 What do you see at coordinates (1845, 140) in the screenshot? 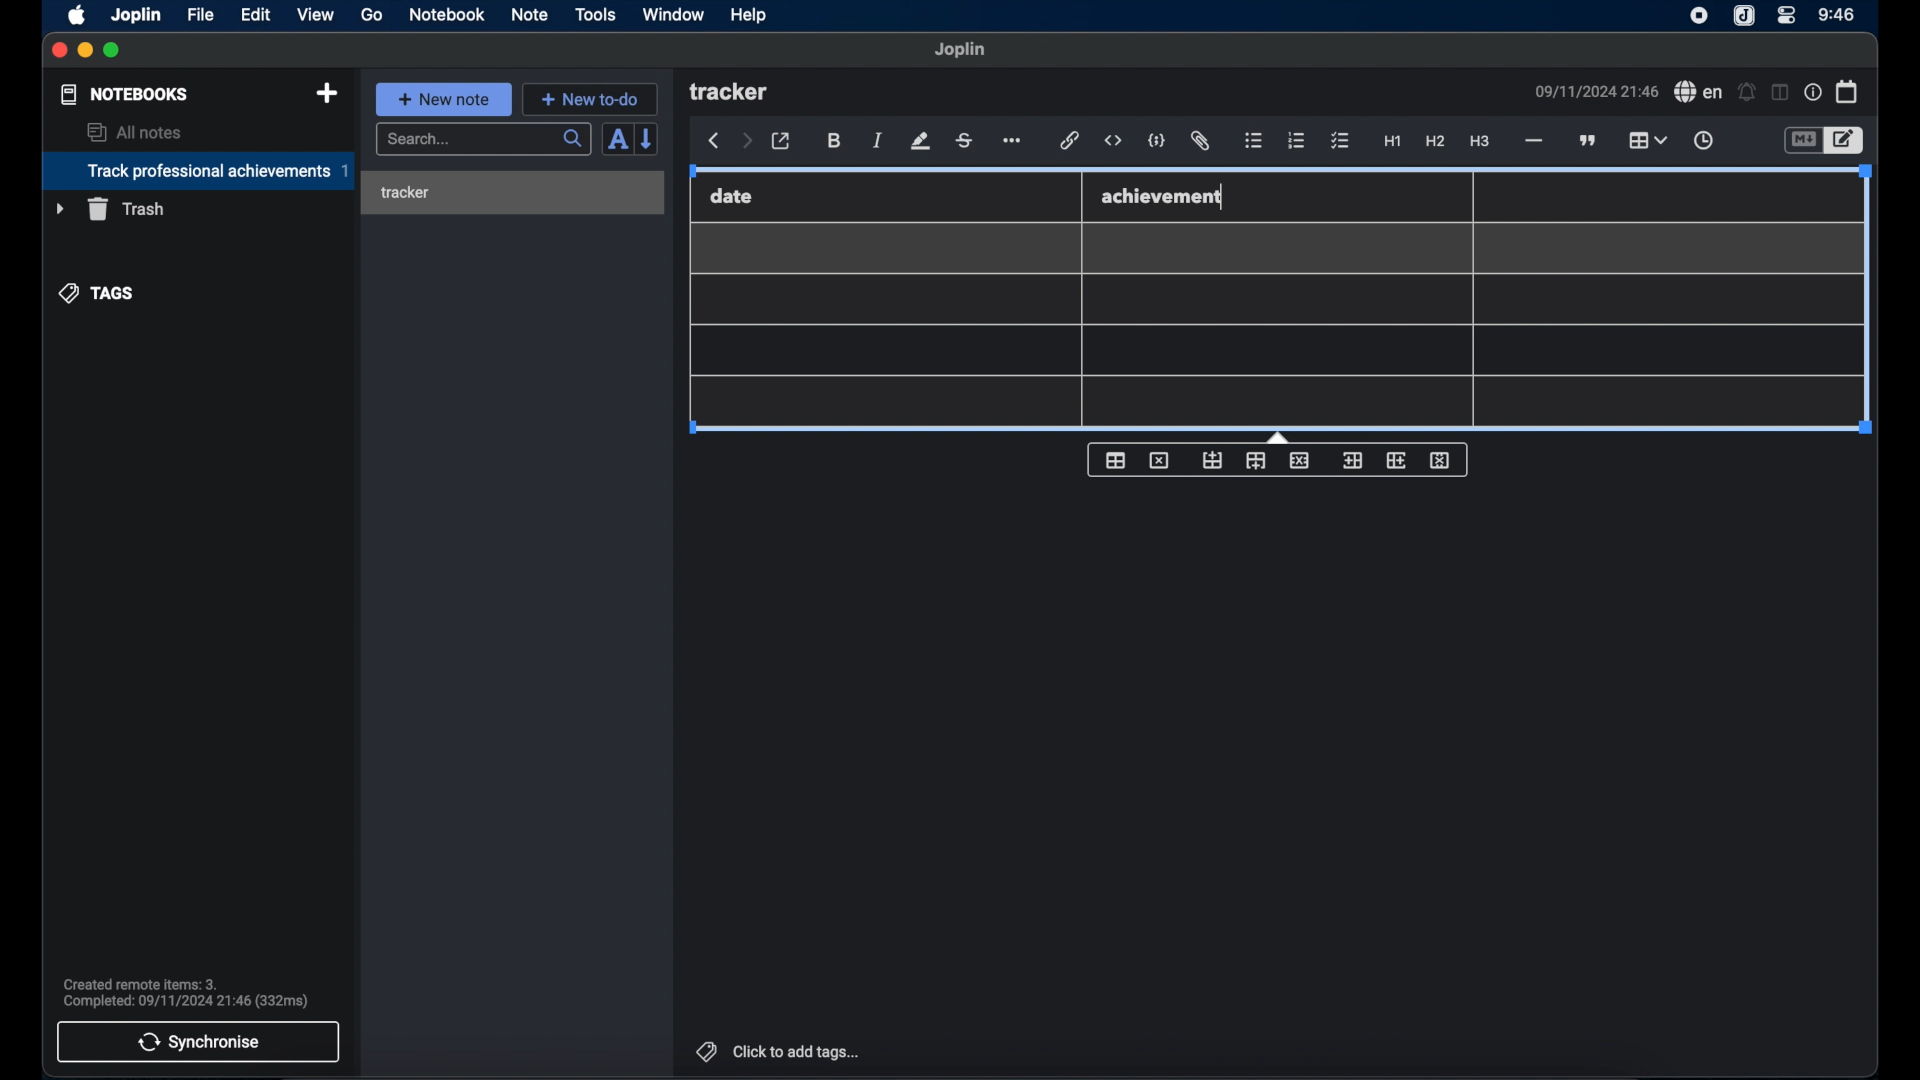
I see `toggle editor` at bounding box center [1845, 140].